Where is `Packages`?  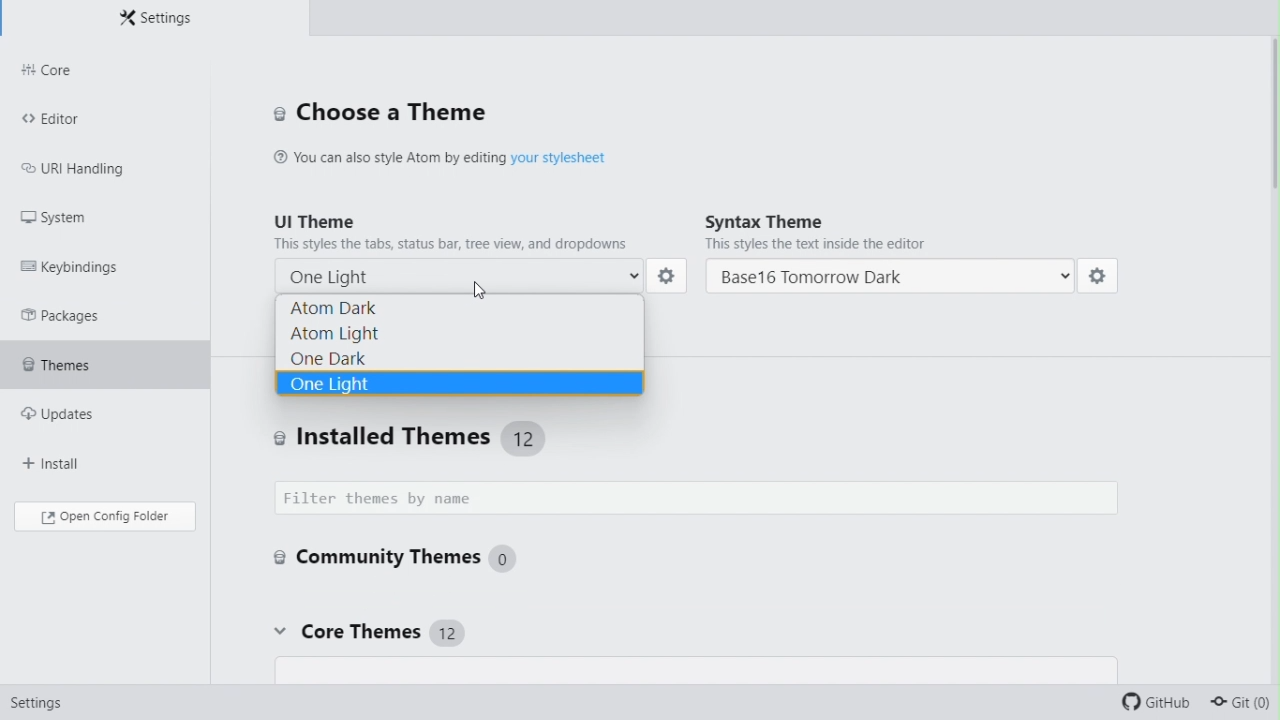
Packages is located at coordinates (80, 314).